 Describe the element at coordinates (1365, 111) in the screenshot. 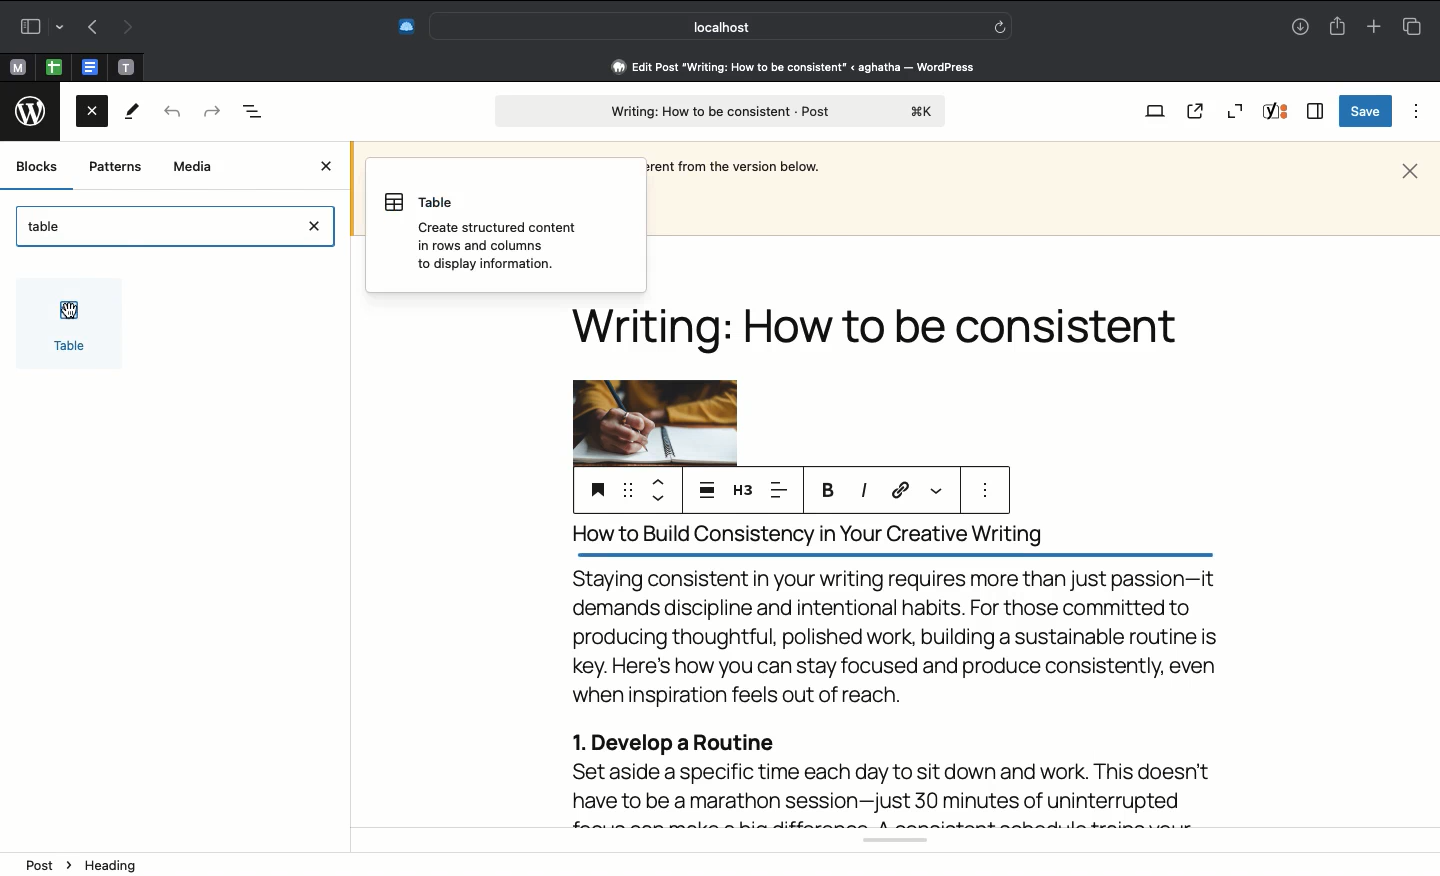

I see `Save` at that location.